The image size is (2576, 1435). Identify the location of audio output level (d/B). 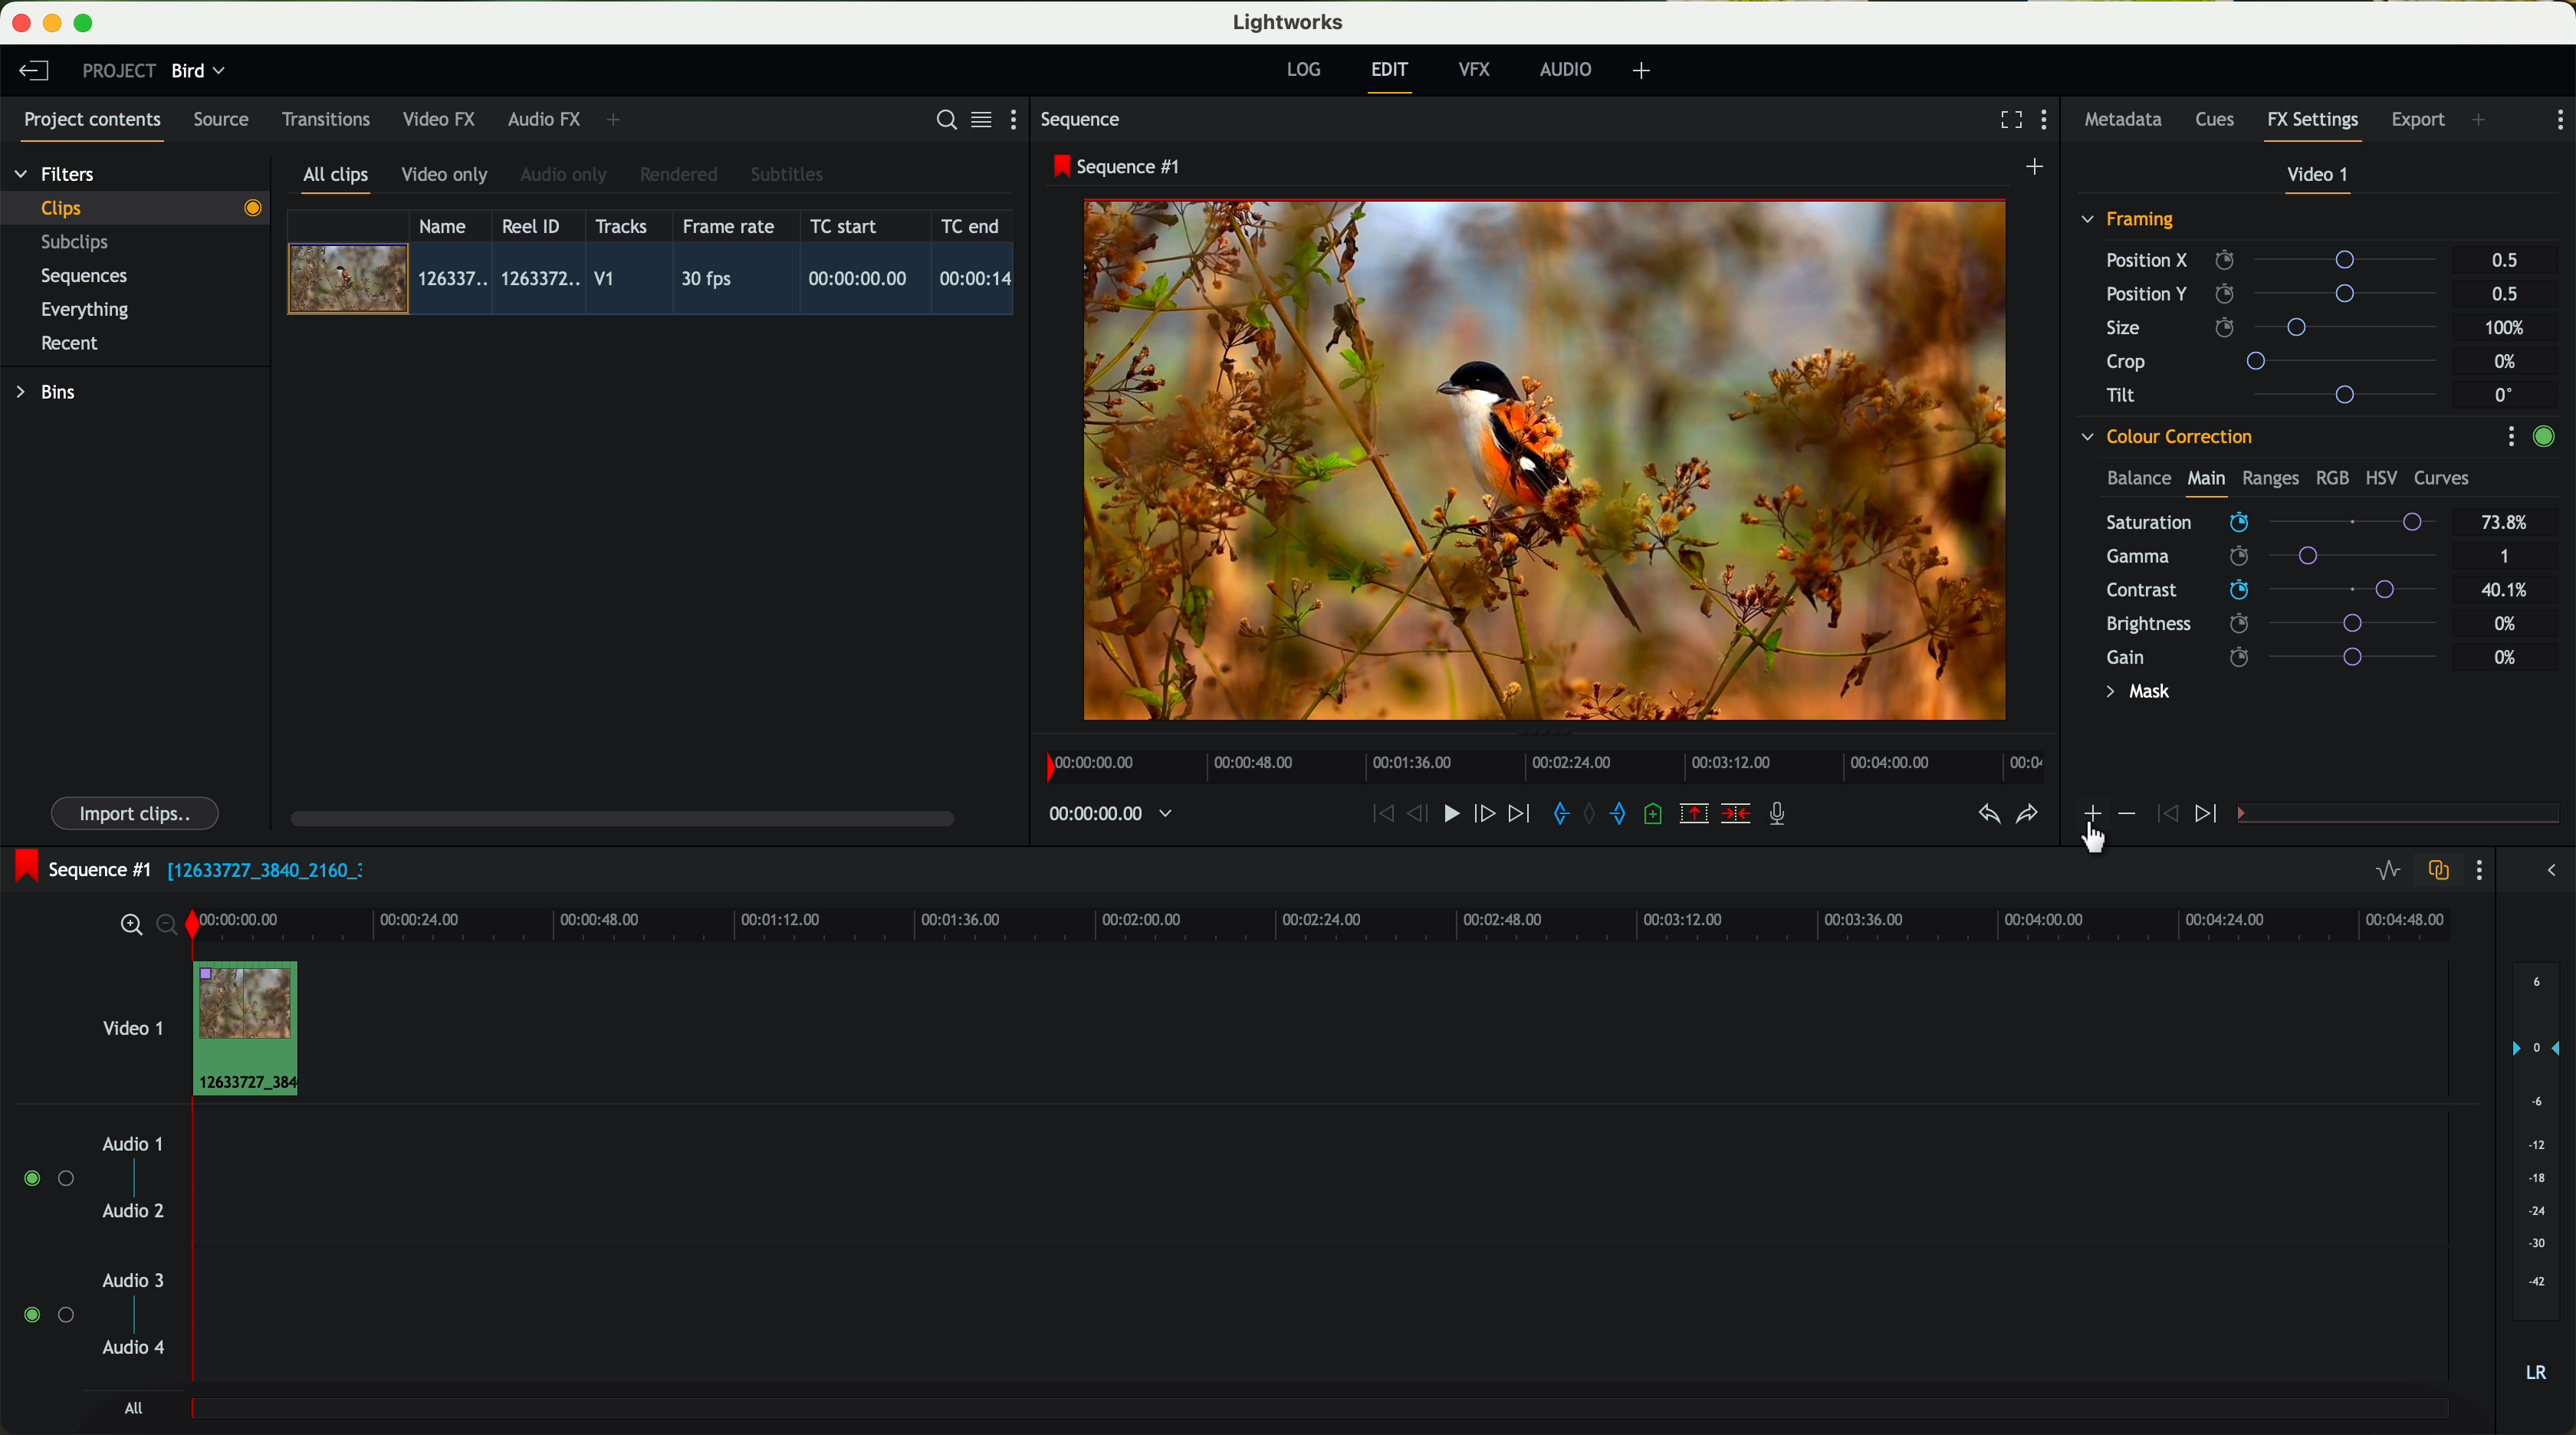
(2537, 1179).